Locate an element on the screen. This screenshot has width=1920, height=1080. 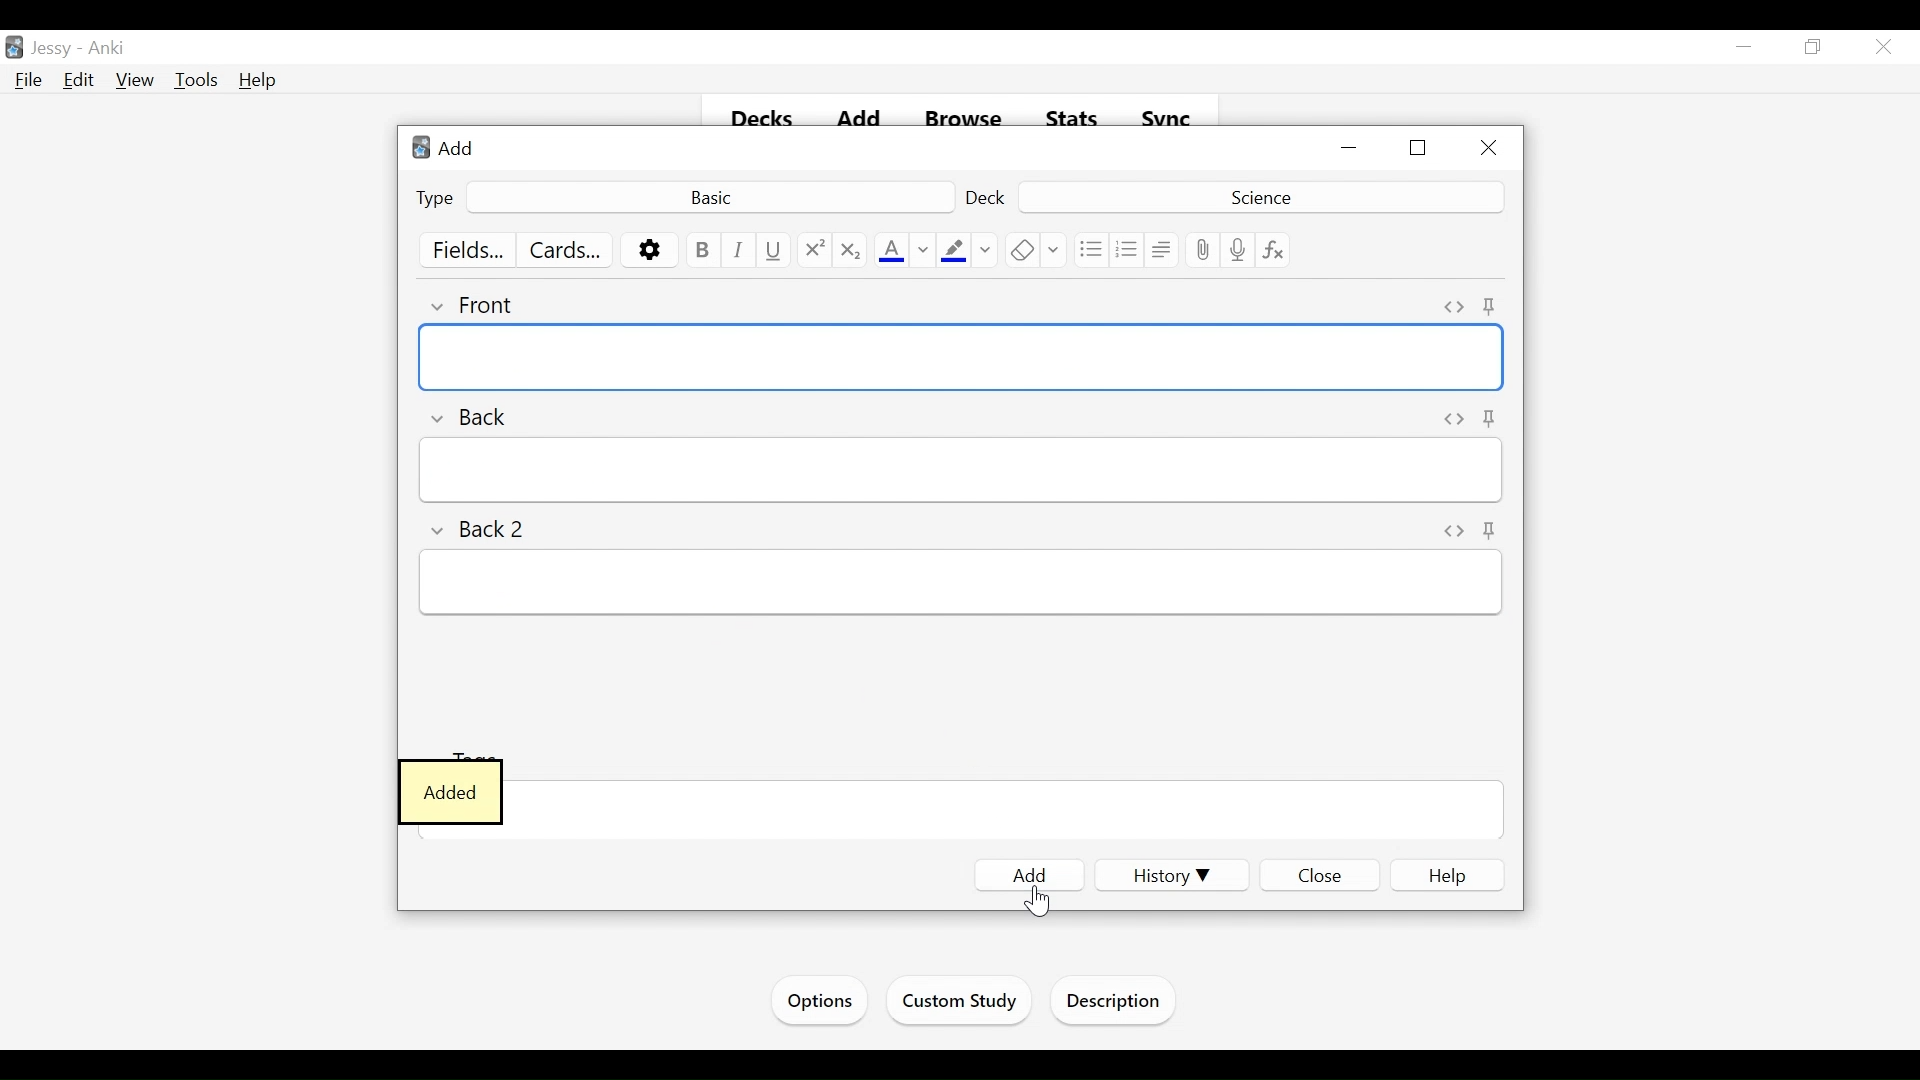
Toggle HTML editor is located at coordinates (1451, 305).